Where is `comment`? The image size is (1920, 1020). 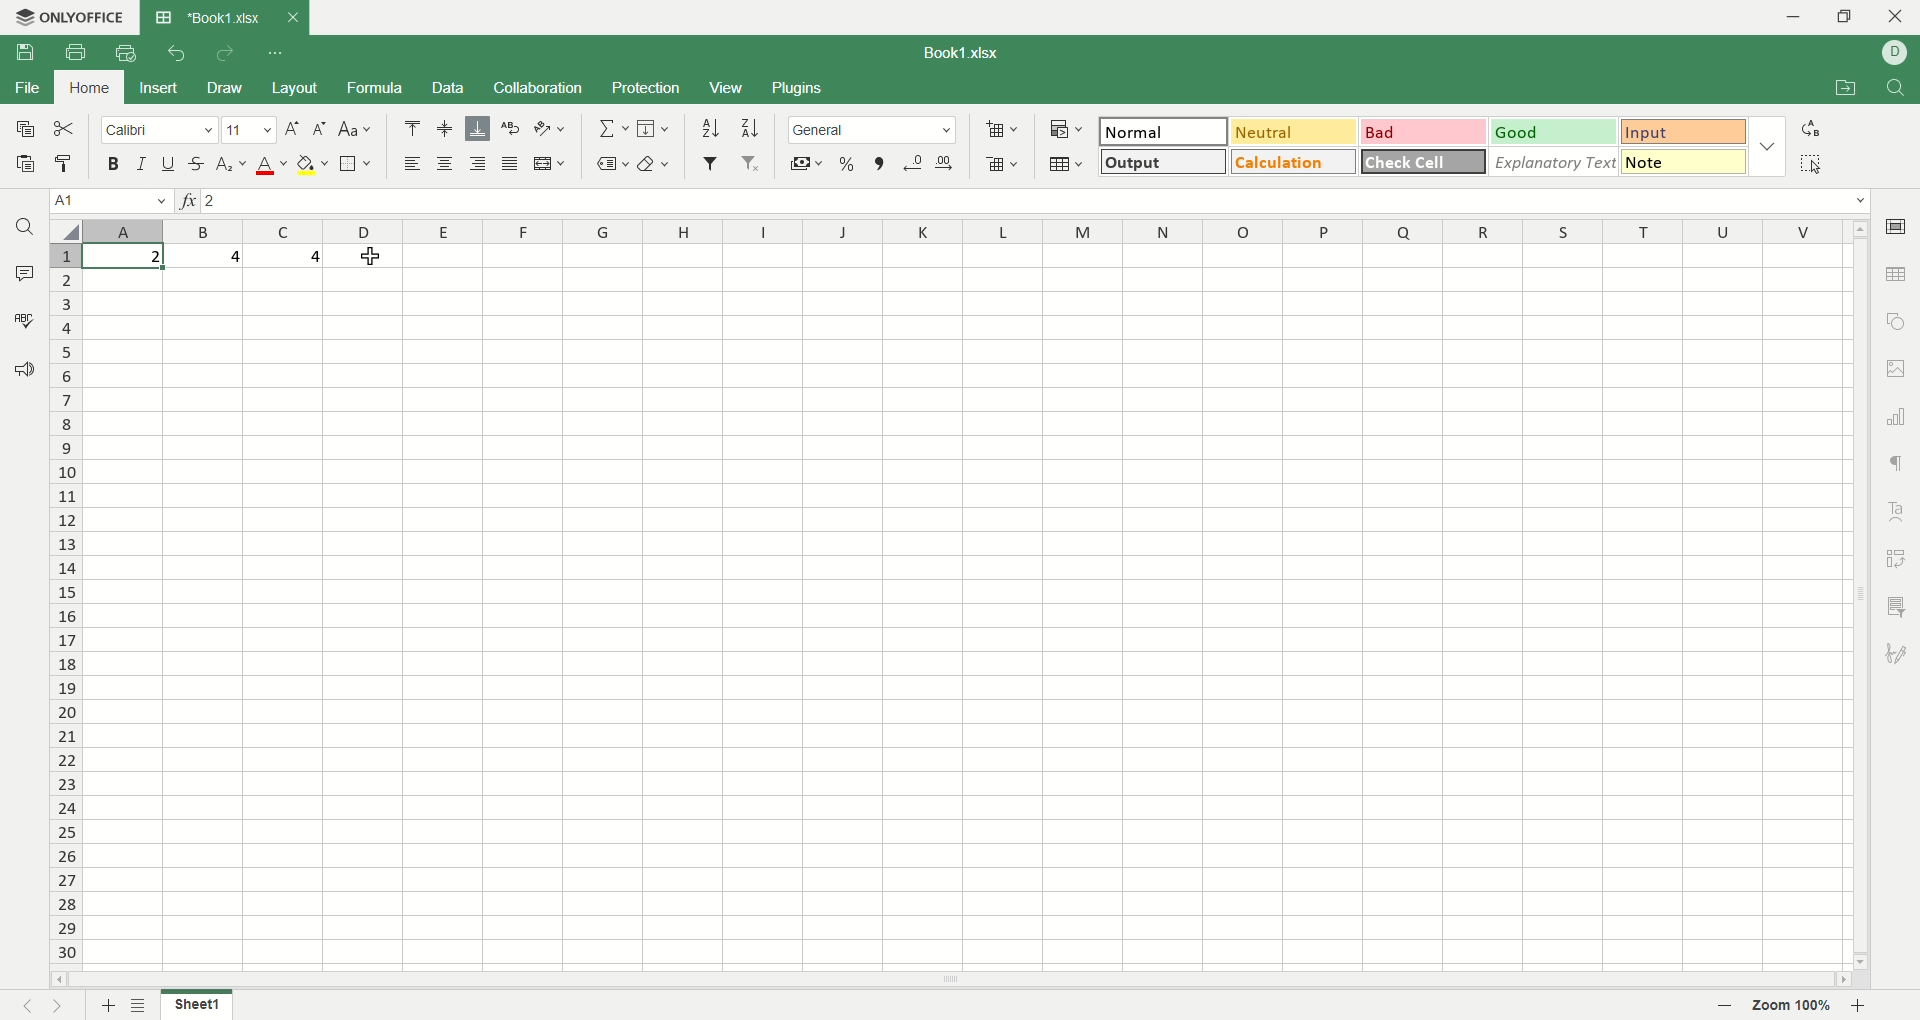
comment is located at coordinates (25, 273).